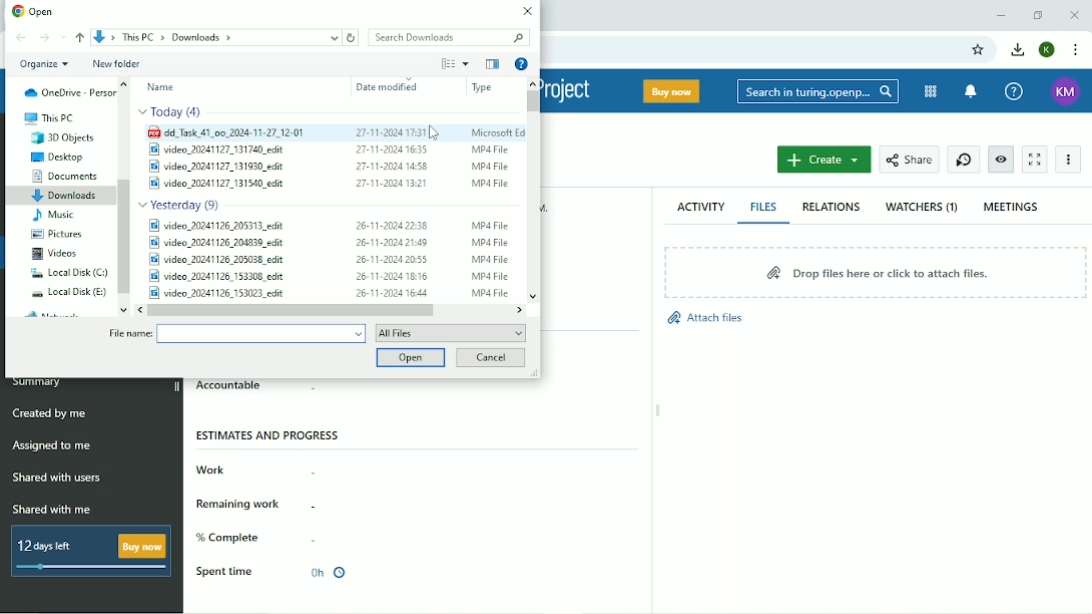 Image resolution: width=1092 pixels, height=614 pixels. Describe the element at coordinates (491, 358) in the screenshot. I see `Cancel` at that location.